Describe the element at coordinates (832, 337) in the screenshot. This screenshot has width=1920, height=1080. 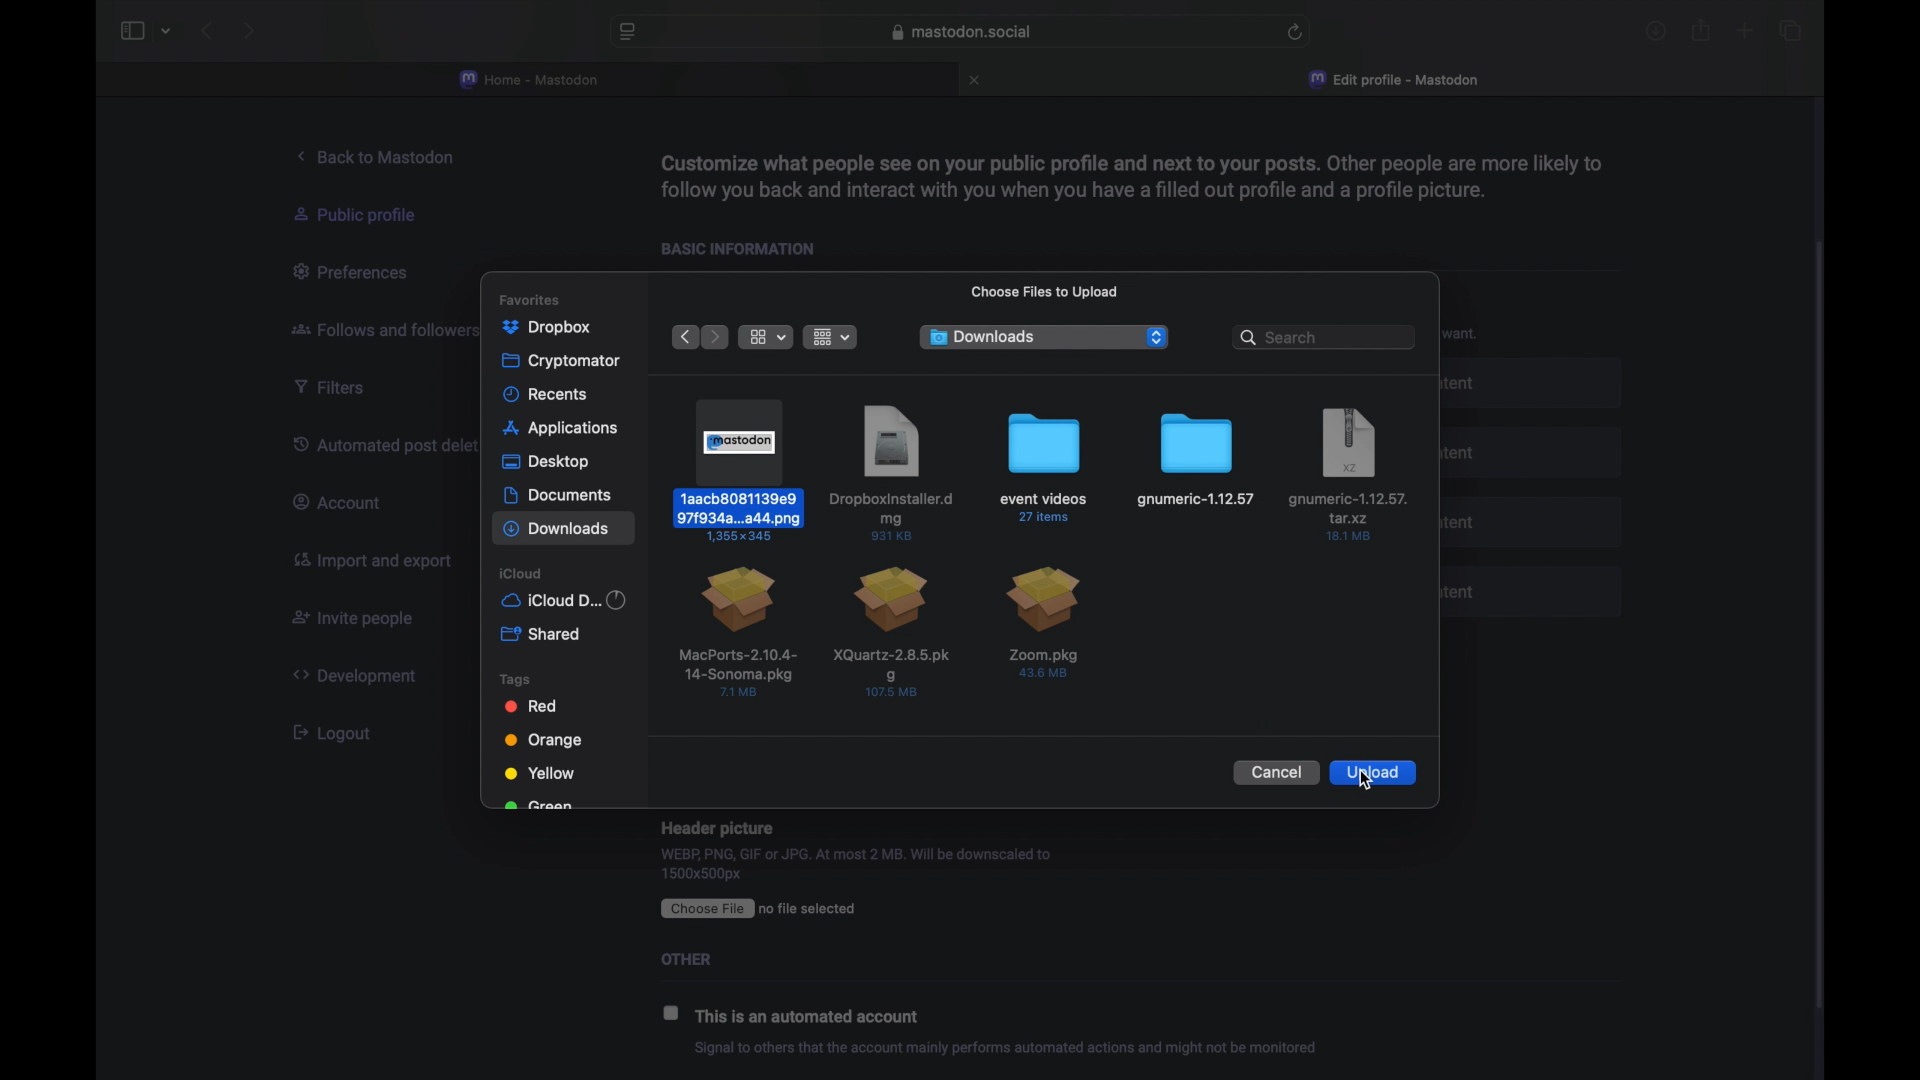
I see `change item grouping` at that location.